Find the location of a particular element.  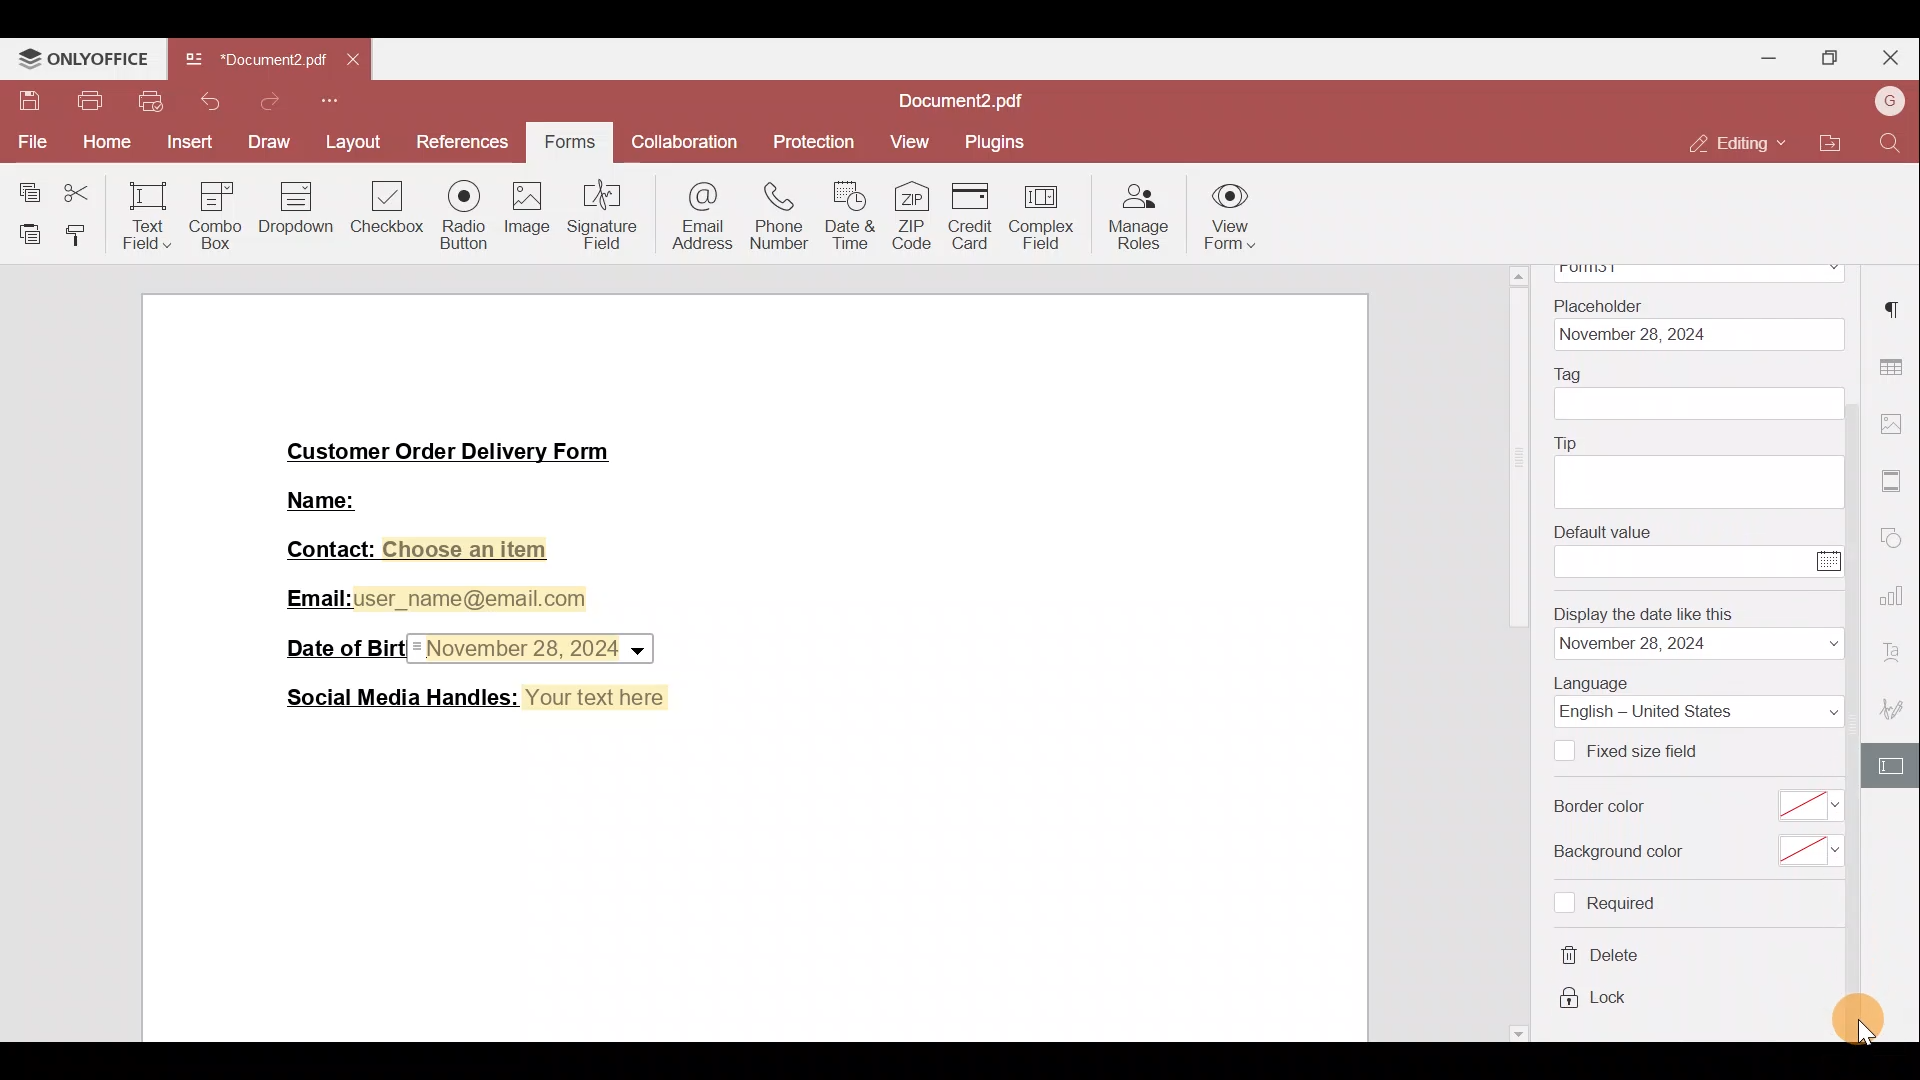

ZIP code is located at coordinates (917, 218).